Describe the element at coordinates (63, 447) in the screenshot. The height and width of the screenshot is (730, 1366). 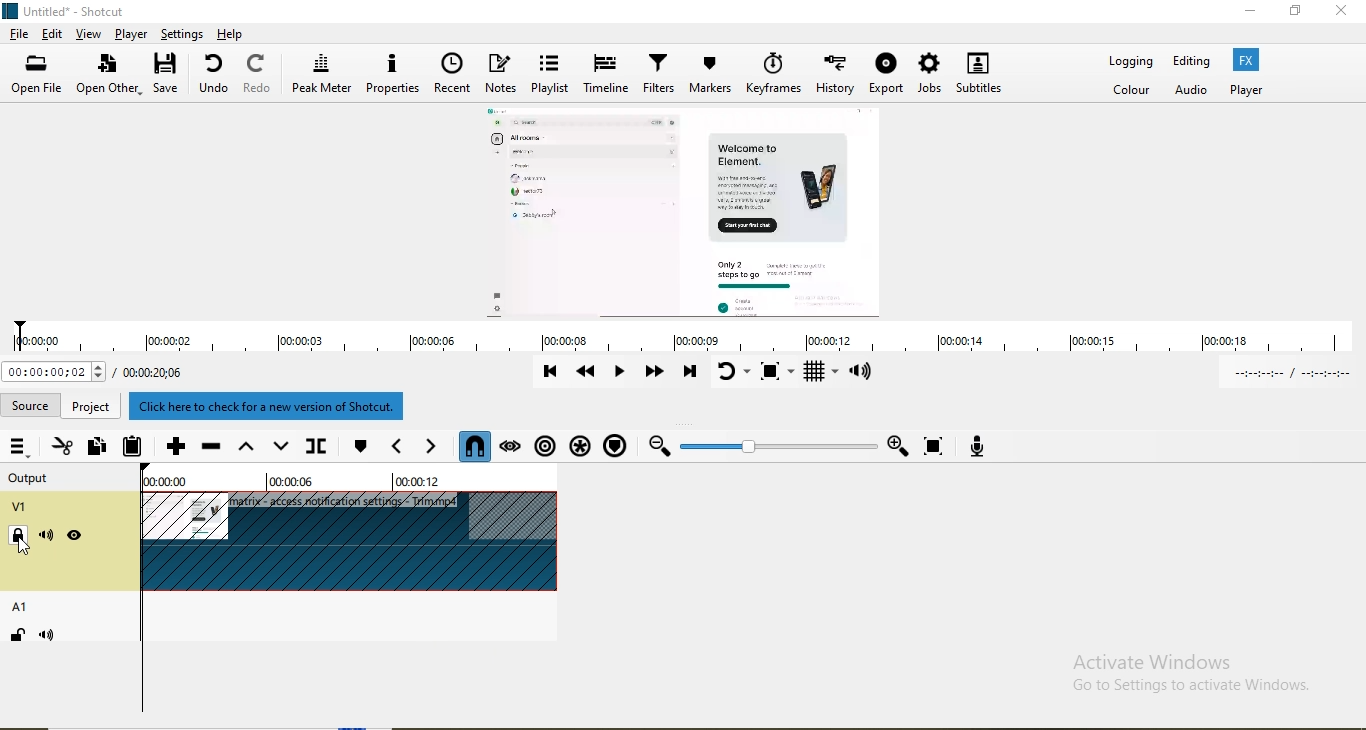
I see `Cut` at that location.